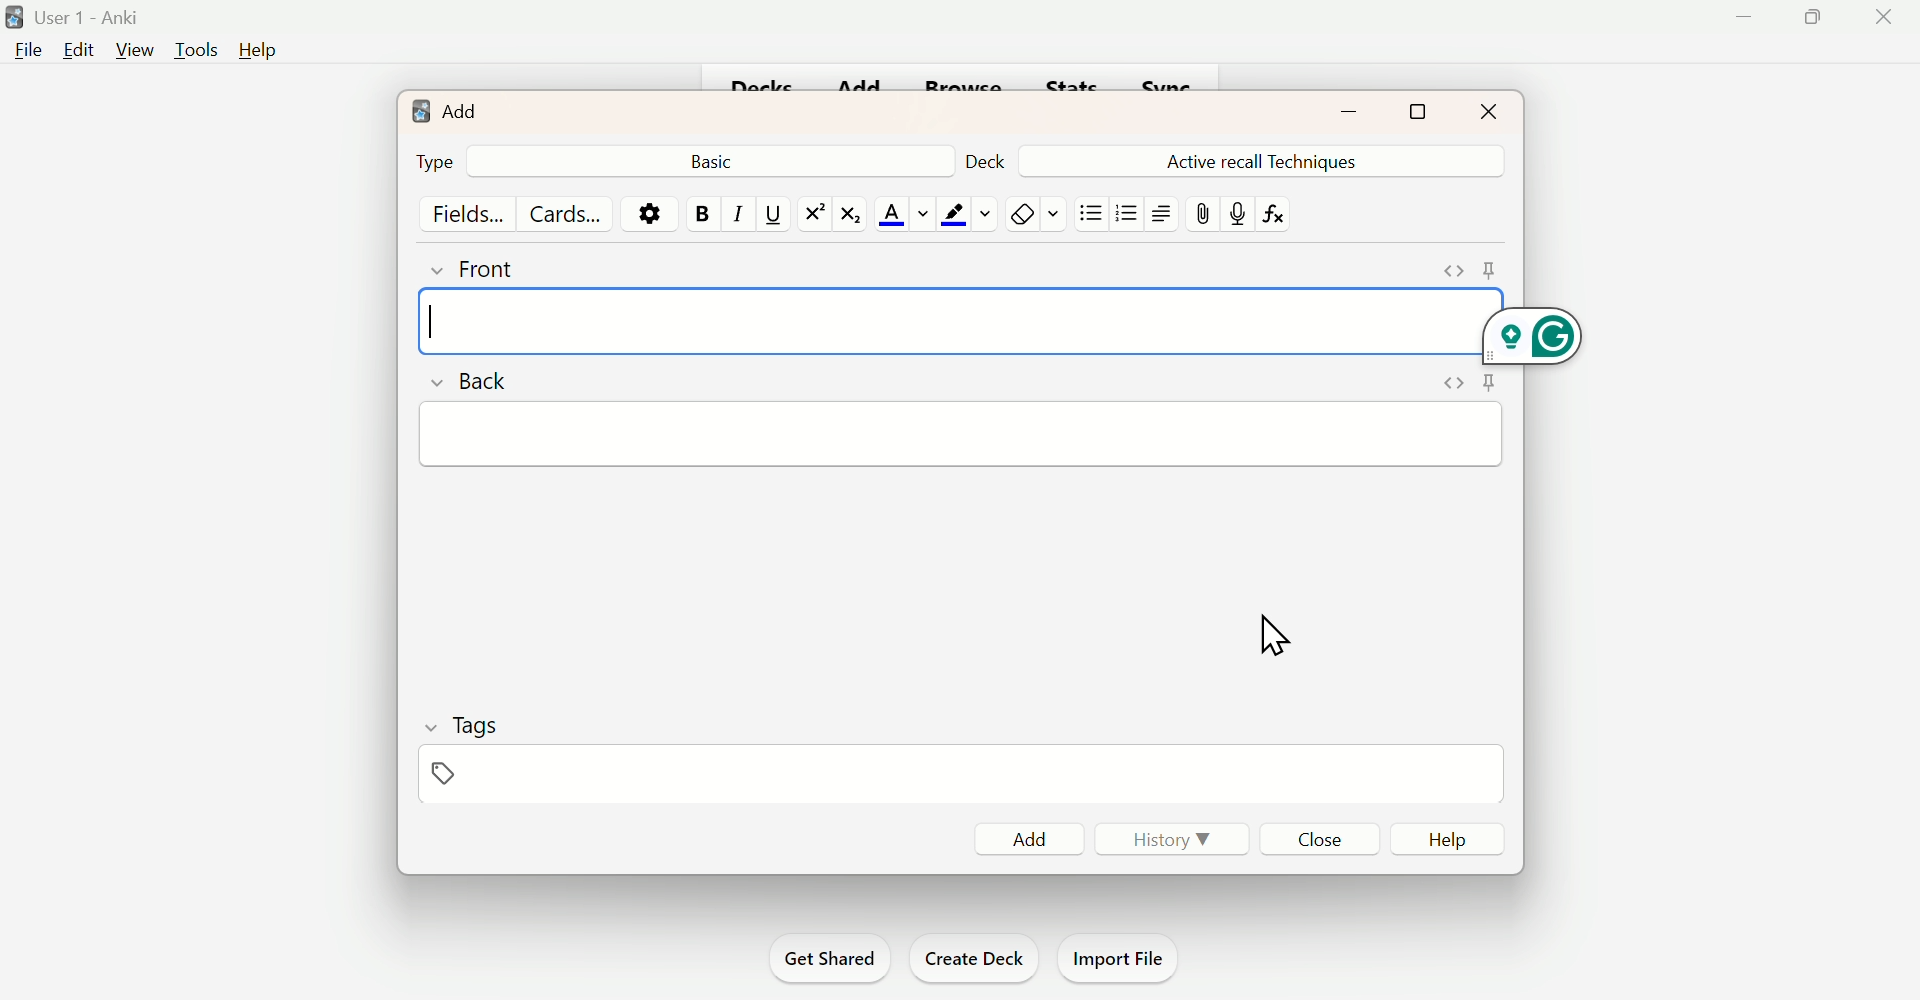 Image resolution: width=1920 pixels, height=1000 pixels. Describe the element at coordinates (1453, 841) in the screenshot. I see `Help` at that location.